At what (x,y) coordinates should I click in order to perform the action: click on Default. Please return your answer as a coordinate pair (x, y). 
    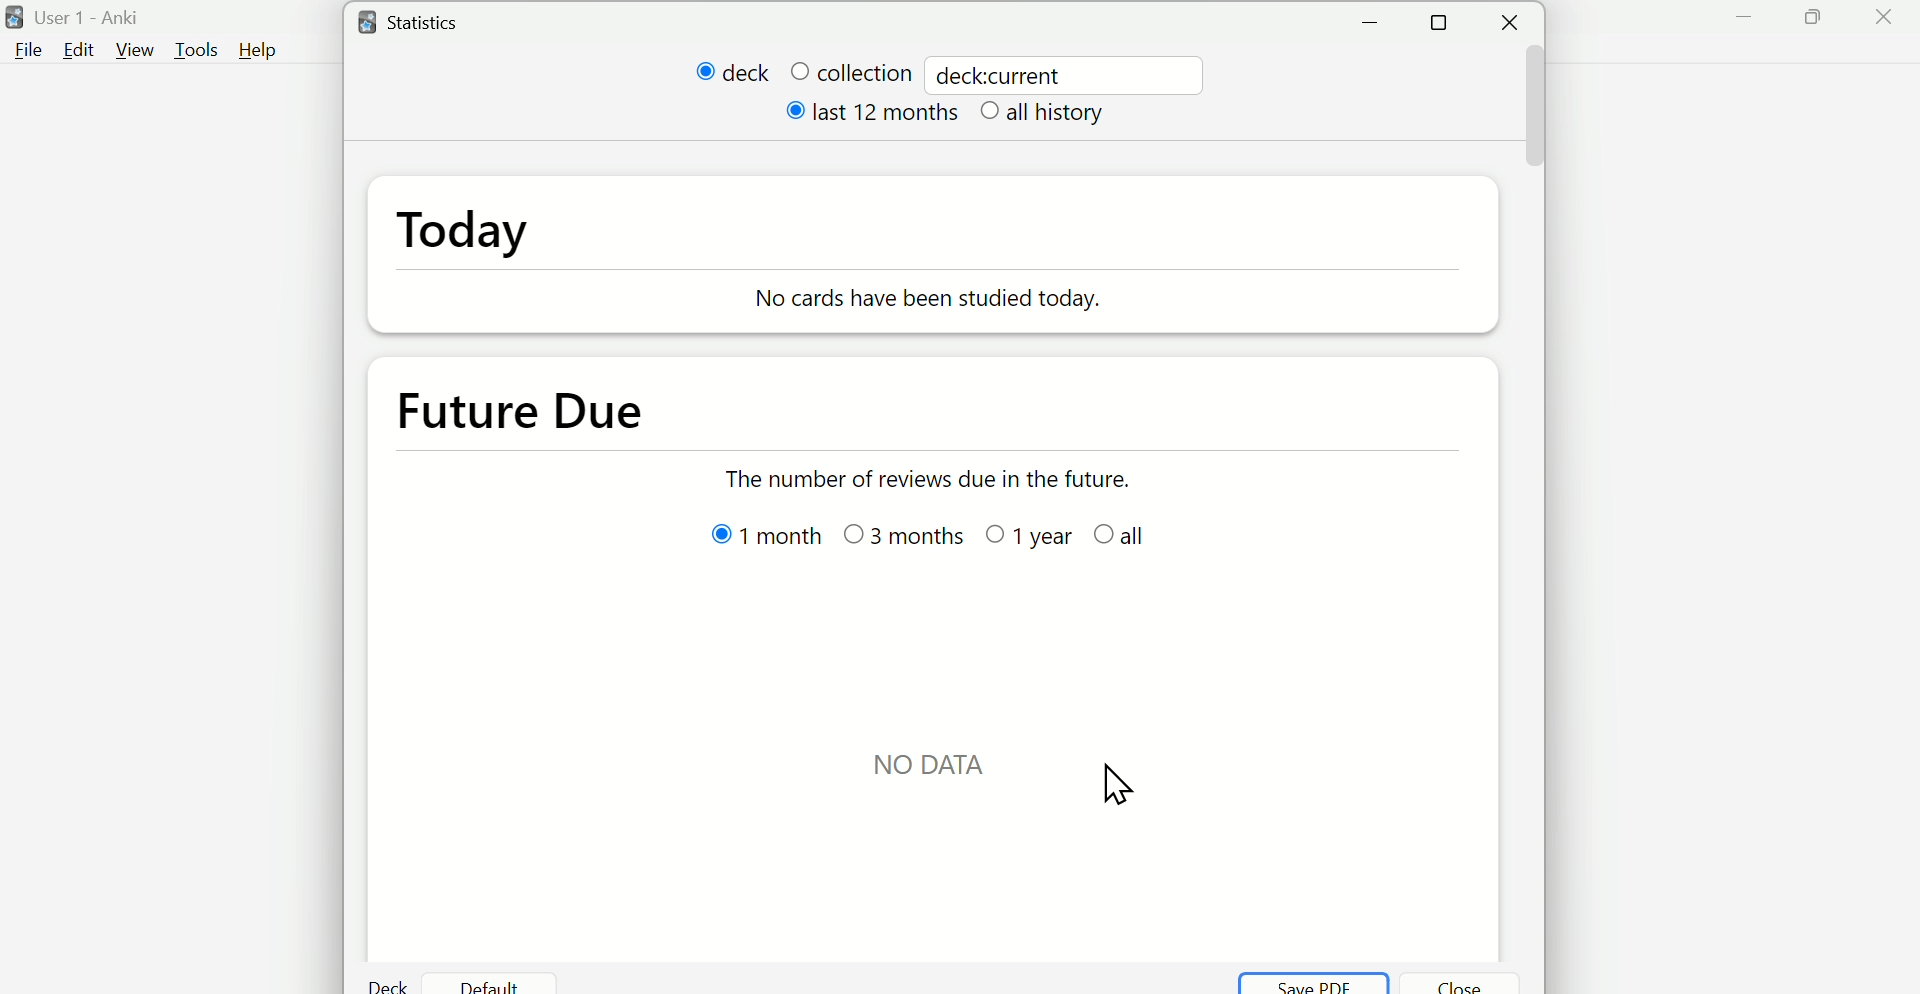
    Looking at the image, I should click on (504, 979).